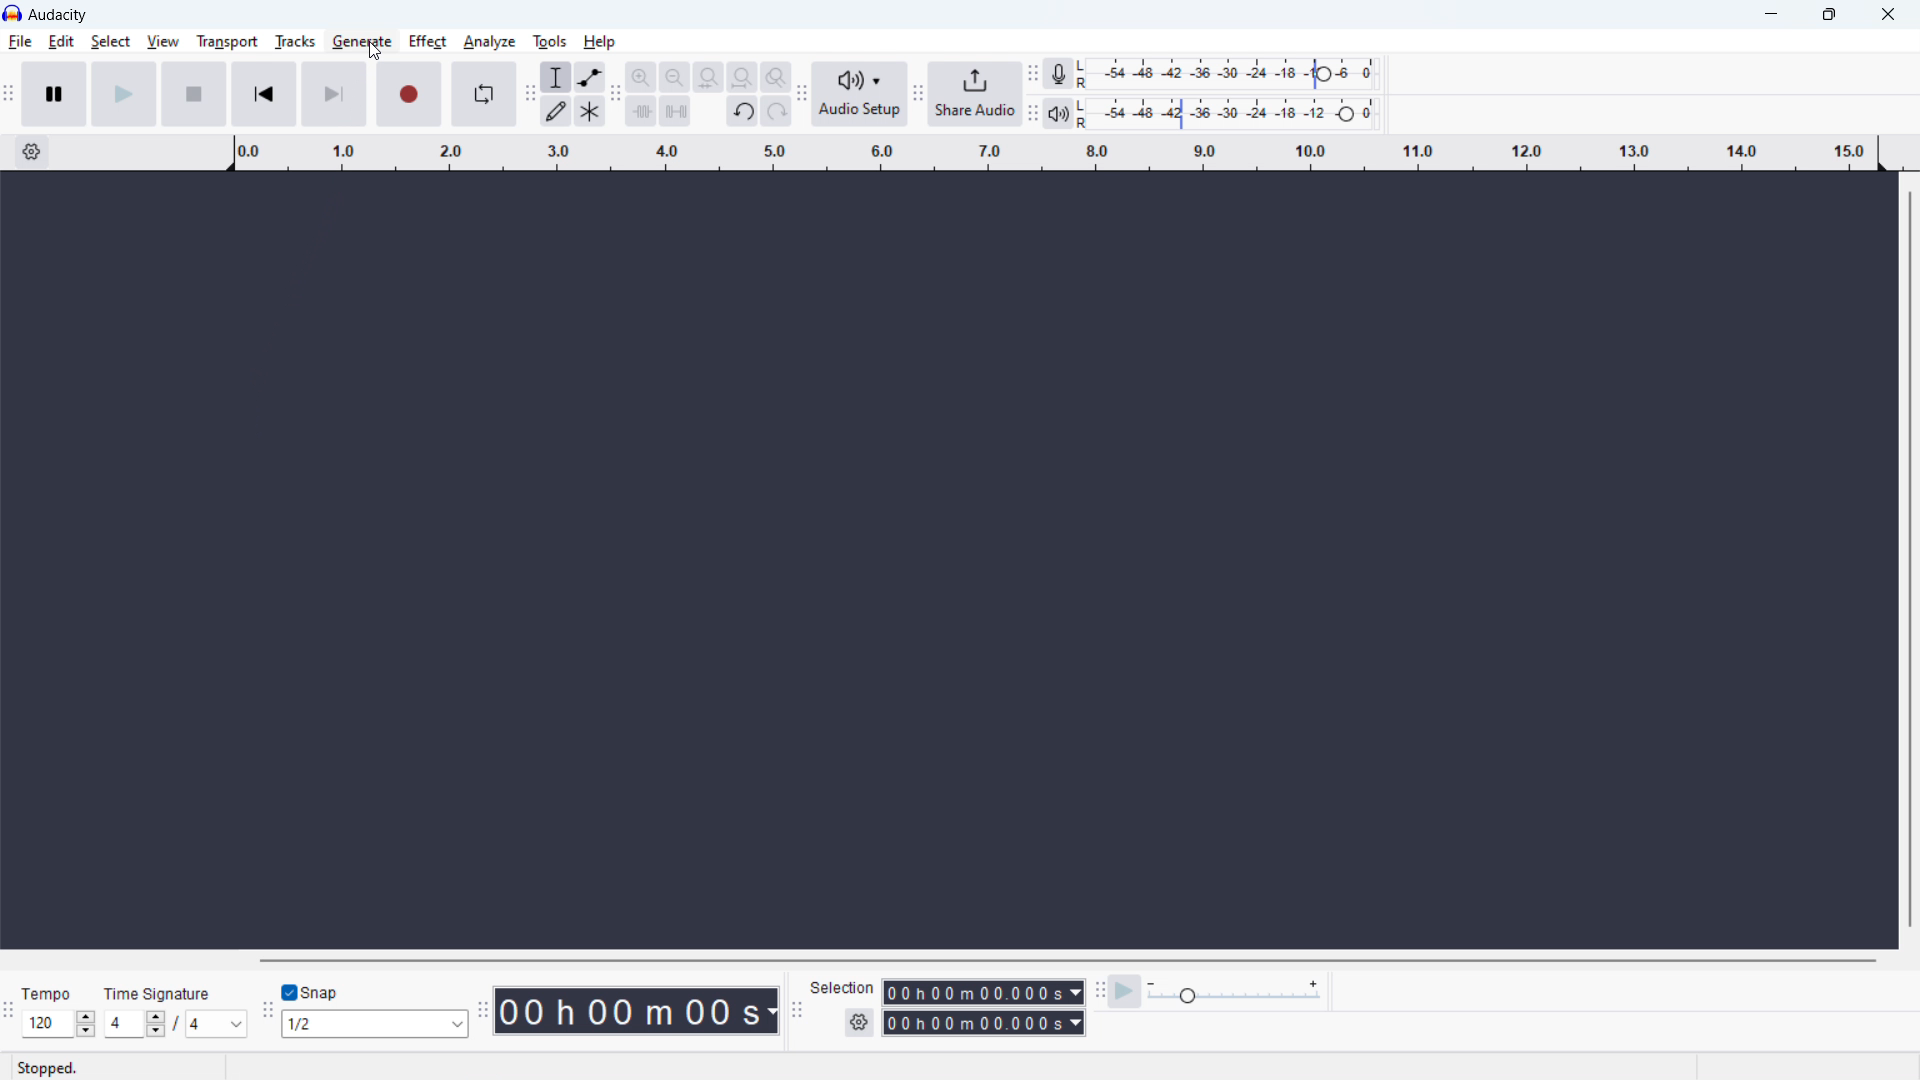 This screenshot has width=1920, height=1080. I want to click on cursor, so click(383, 48).